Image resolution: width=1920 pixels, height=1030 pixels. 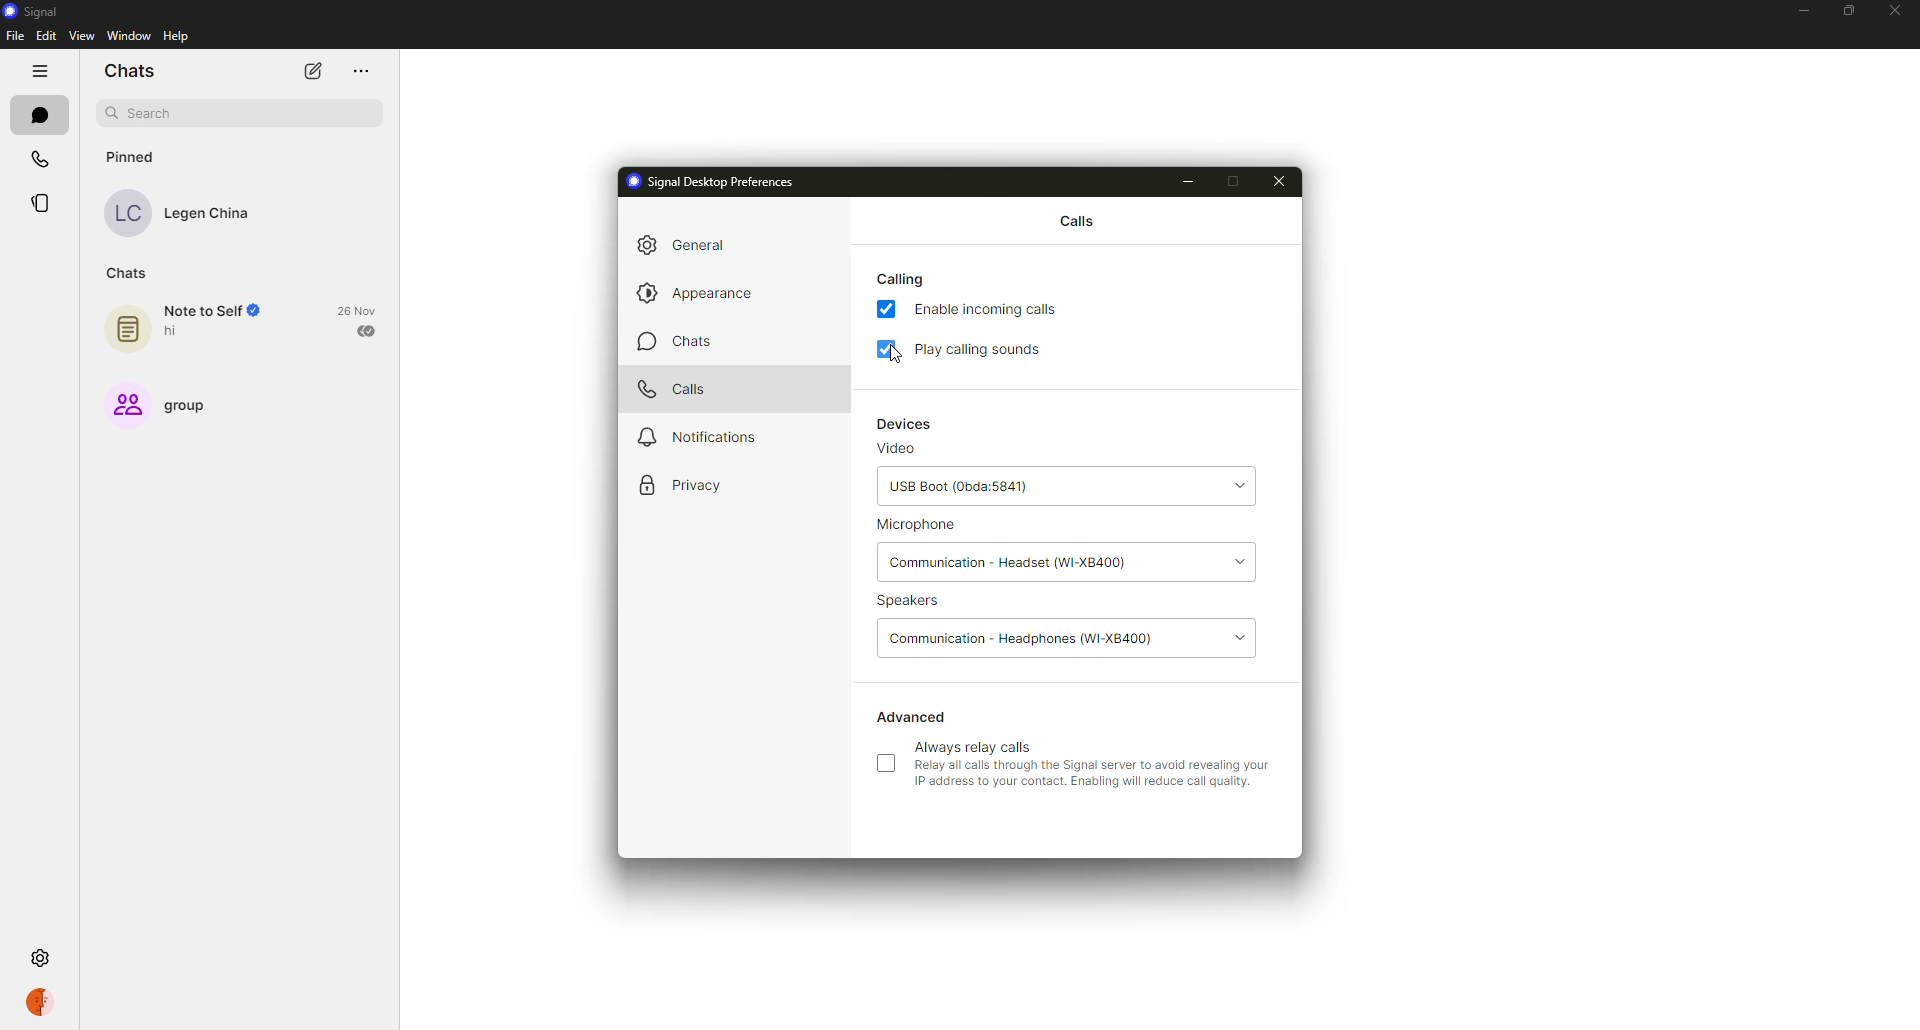 What do you see at coordinates (1803, 10) in the screenshot?
I see `minimize` at bounding box center [1803, 10].